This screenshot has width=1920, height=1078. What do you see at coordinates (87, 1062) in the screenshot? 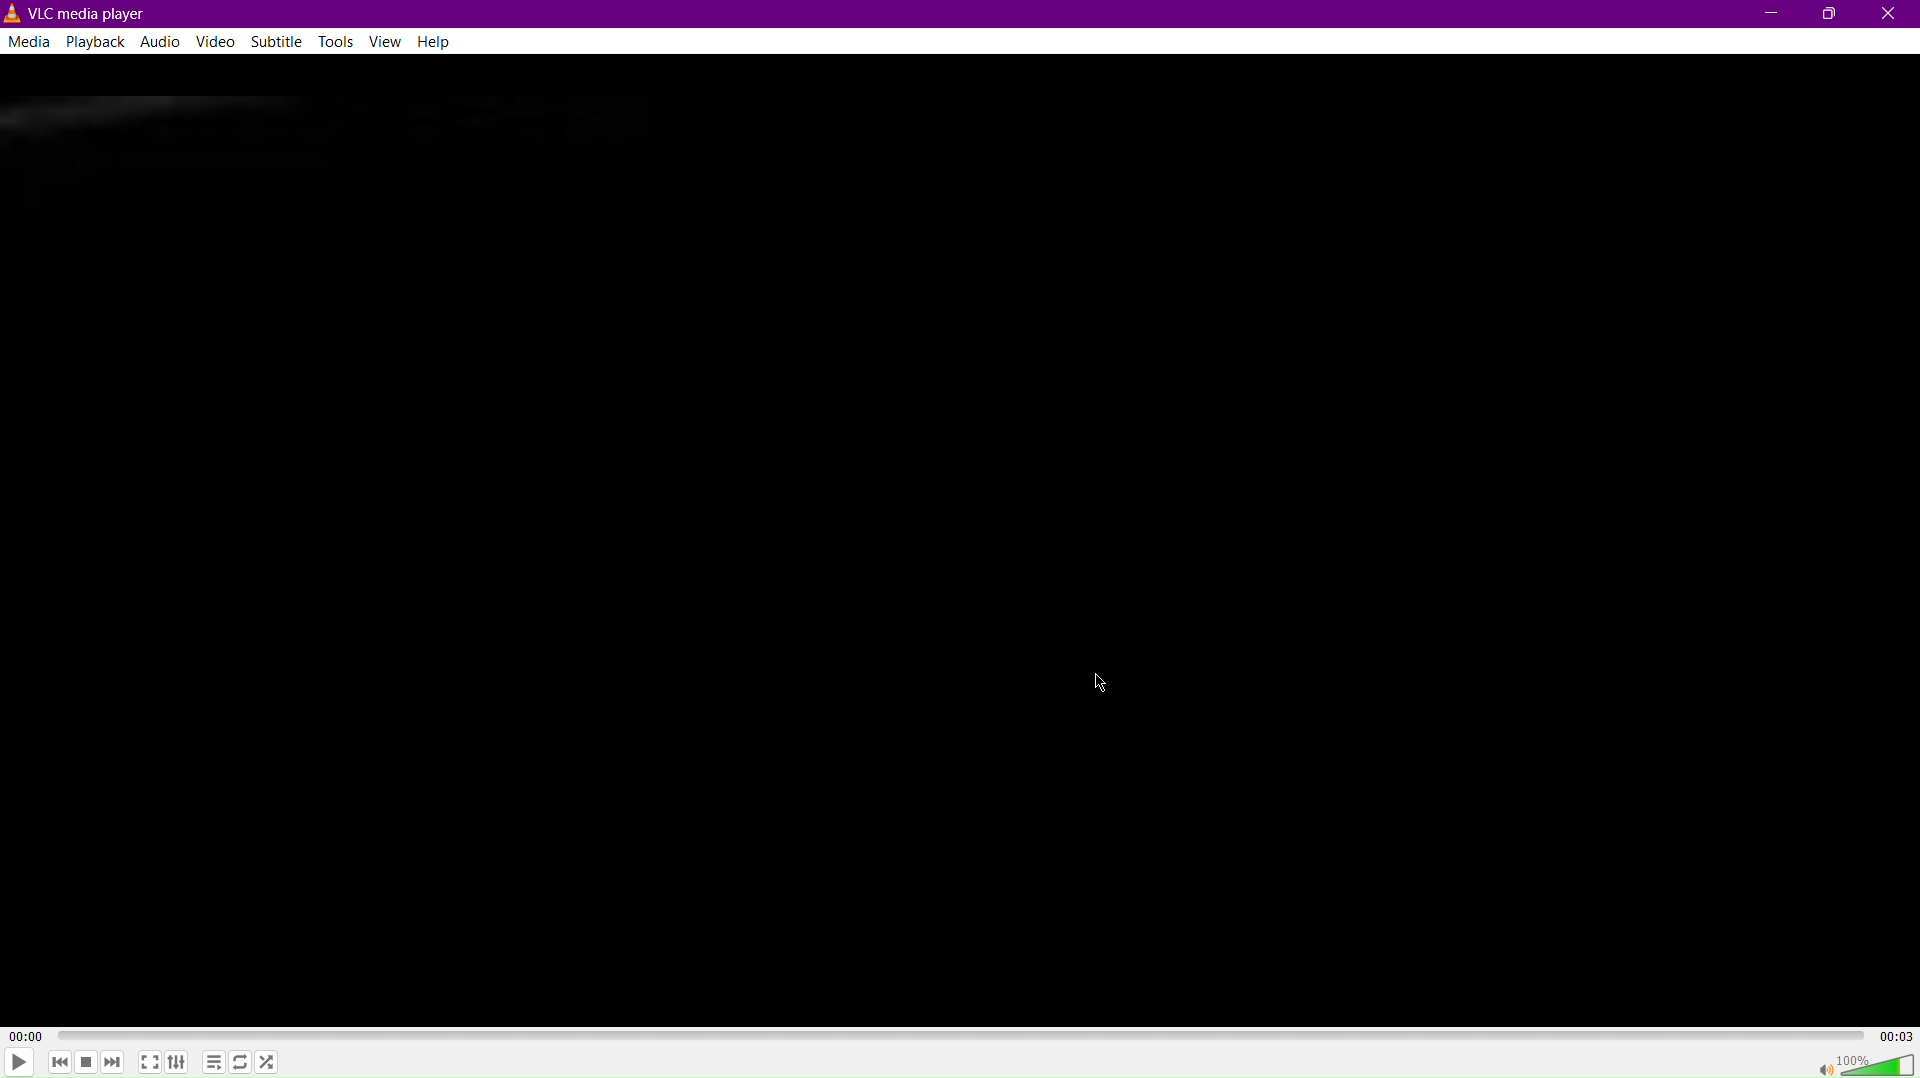
I see `Stop` at bounding box center [87, 1062].